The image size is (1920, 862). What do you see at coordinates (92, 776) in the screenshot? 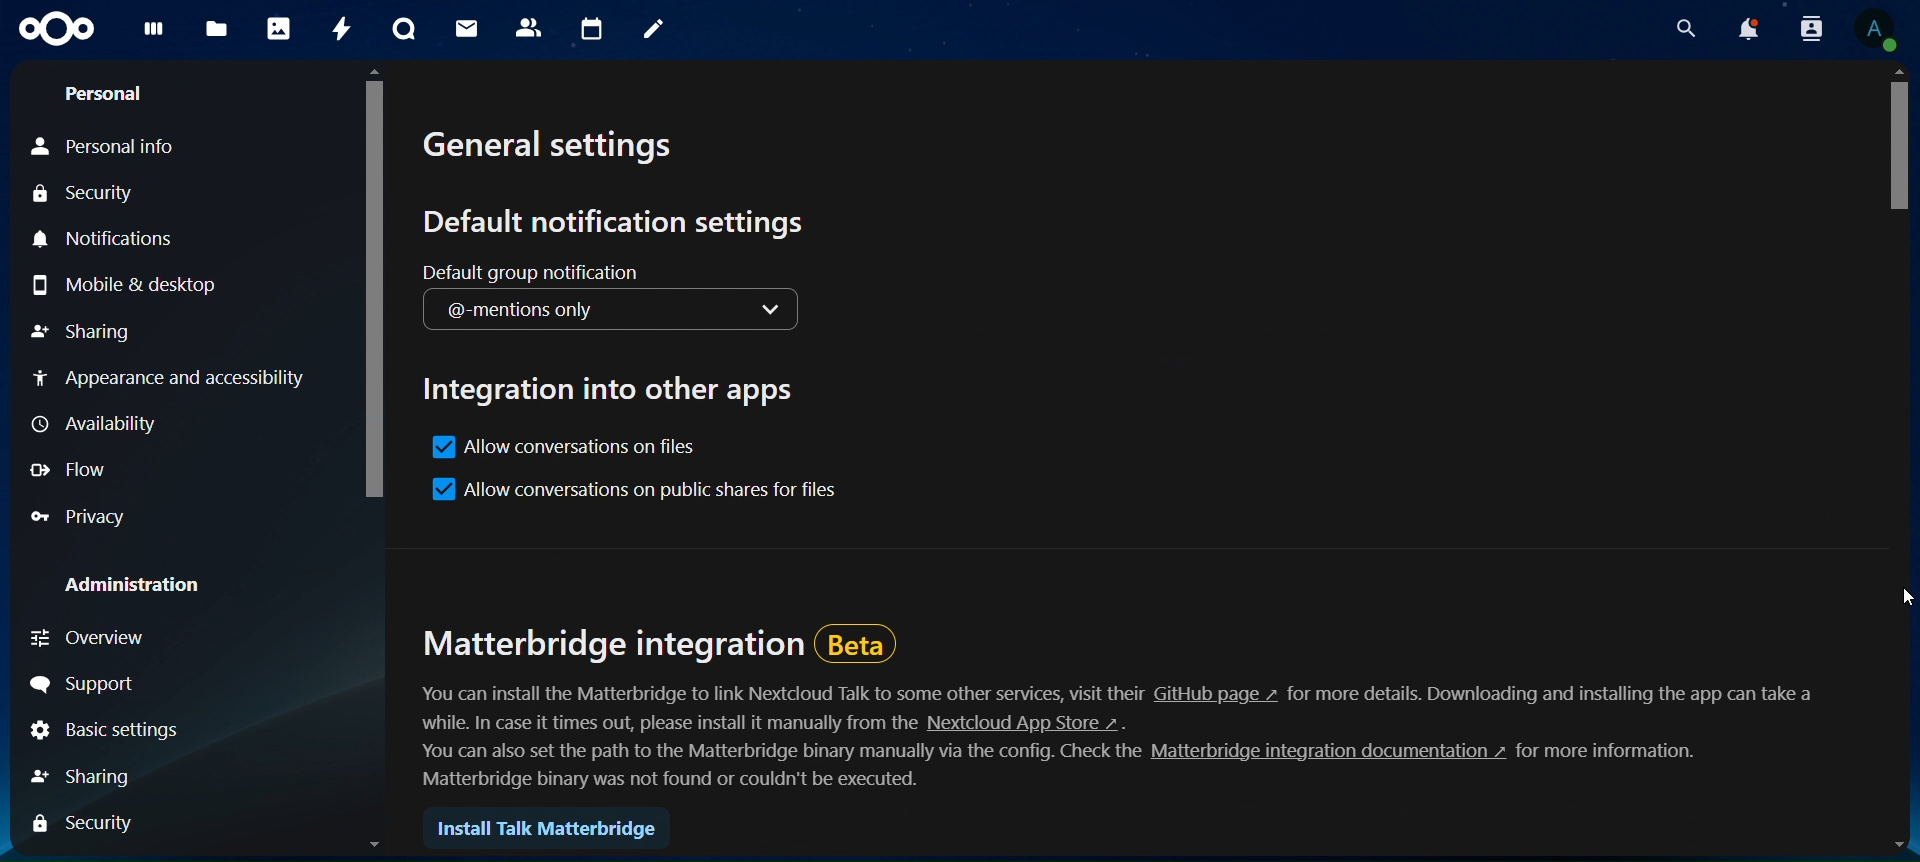
I see `sharing` at bounding box center [92, 776].